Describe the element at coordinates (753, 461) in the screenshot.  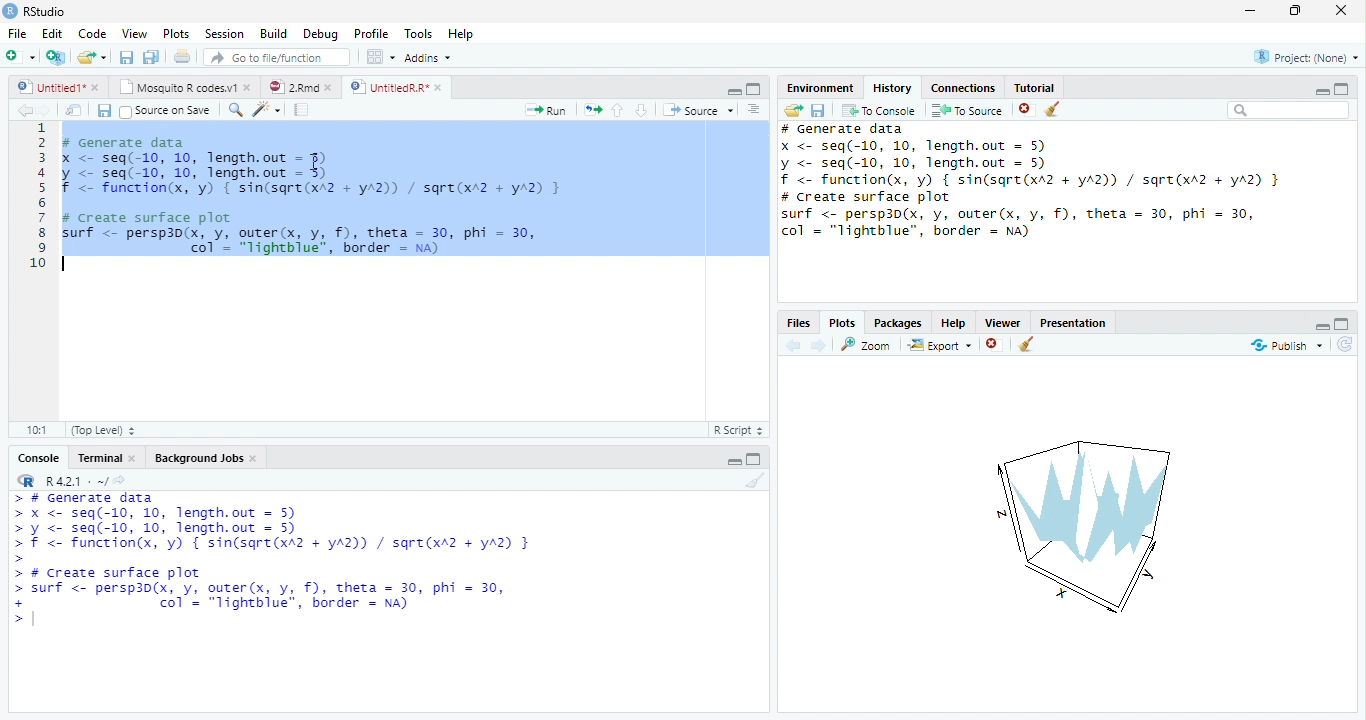
I see `Maximize` at that location.